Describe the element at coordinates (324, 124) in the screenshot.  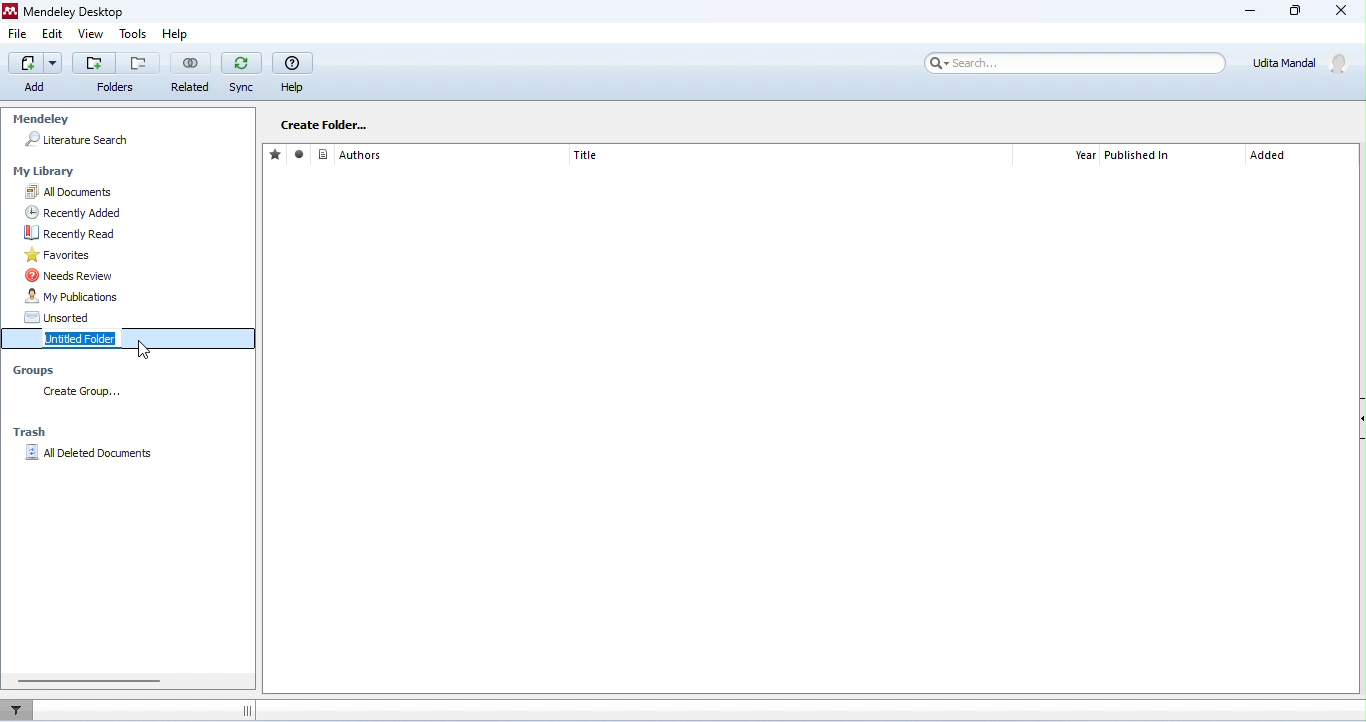
I see `create folder` at that location.